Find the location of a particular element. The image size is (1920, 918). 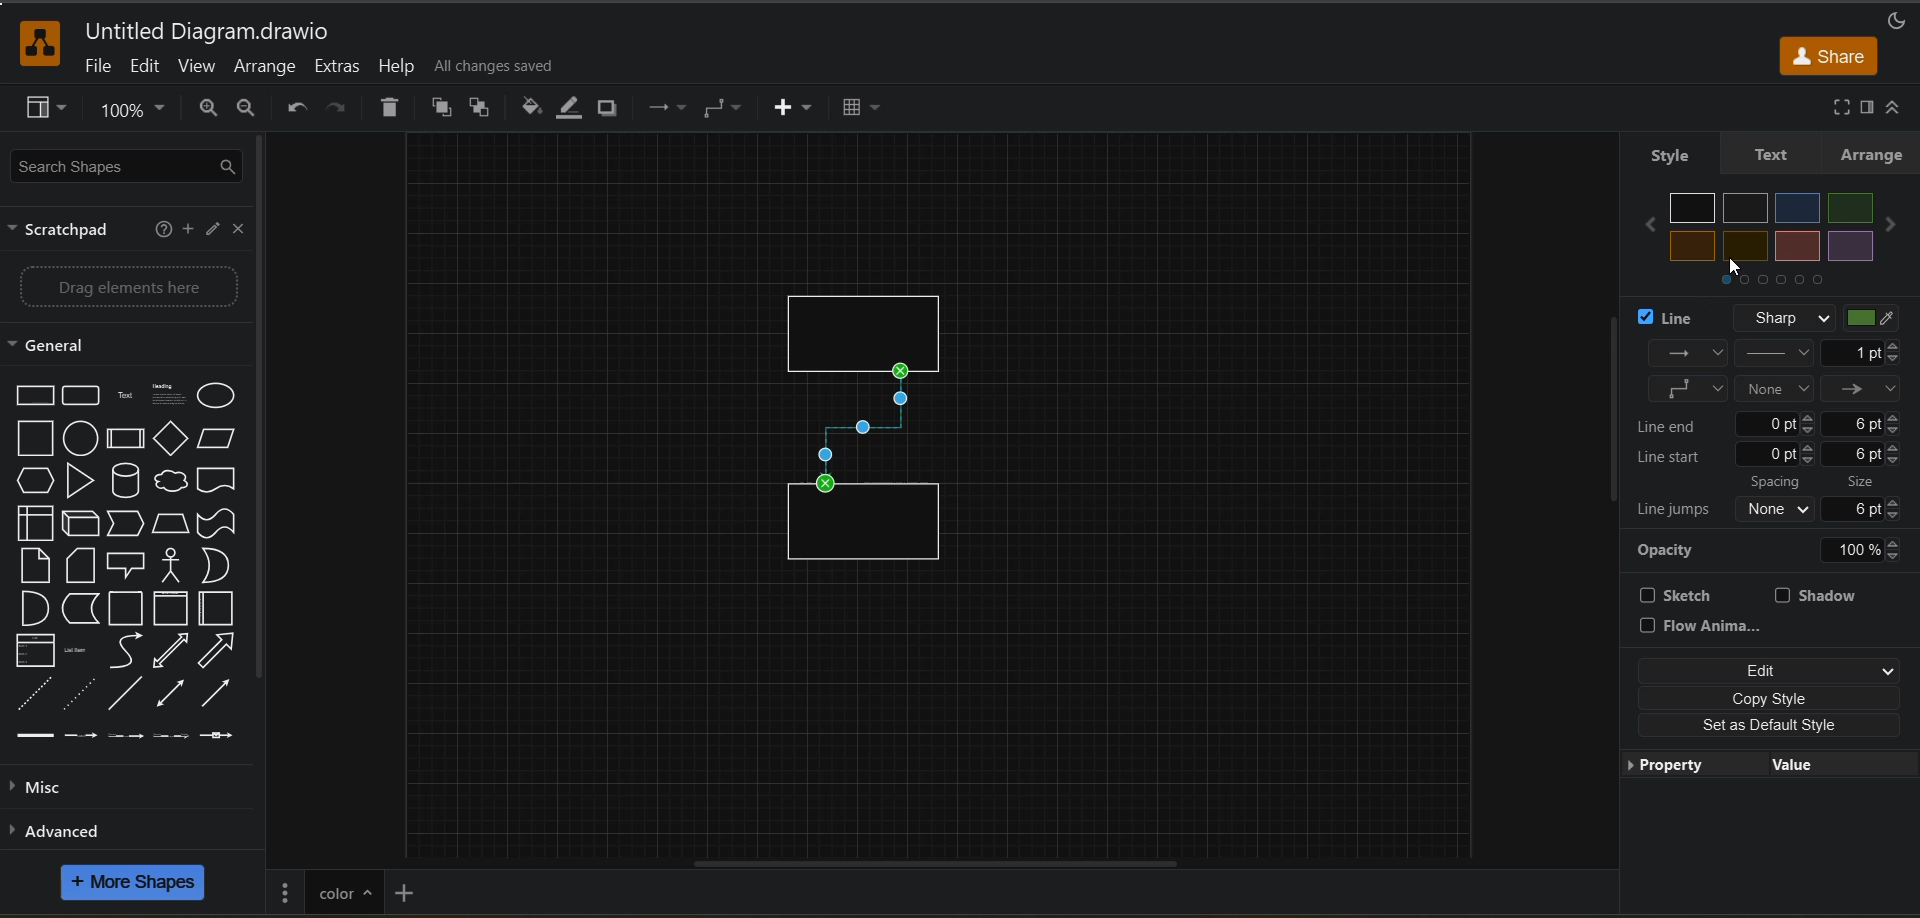

connector is located at coordinates (865, 428).